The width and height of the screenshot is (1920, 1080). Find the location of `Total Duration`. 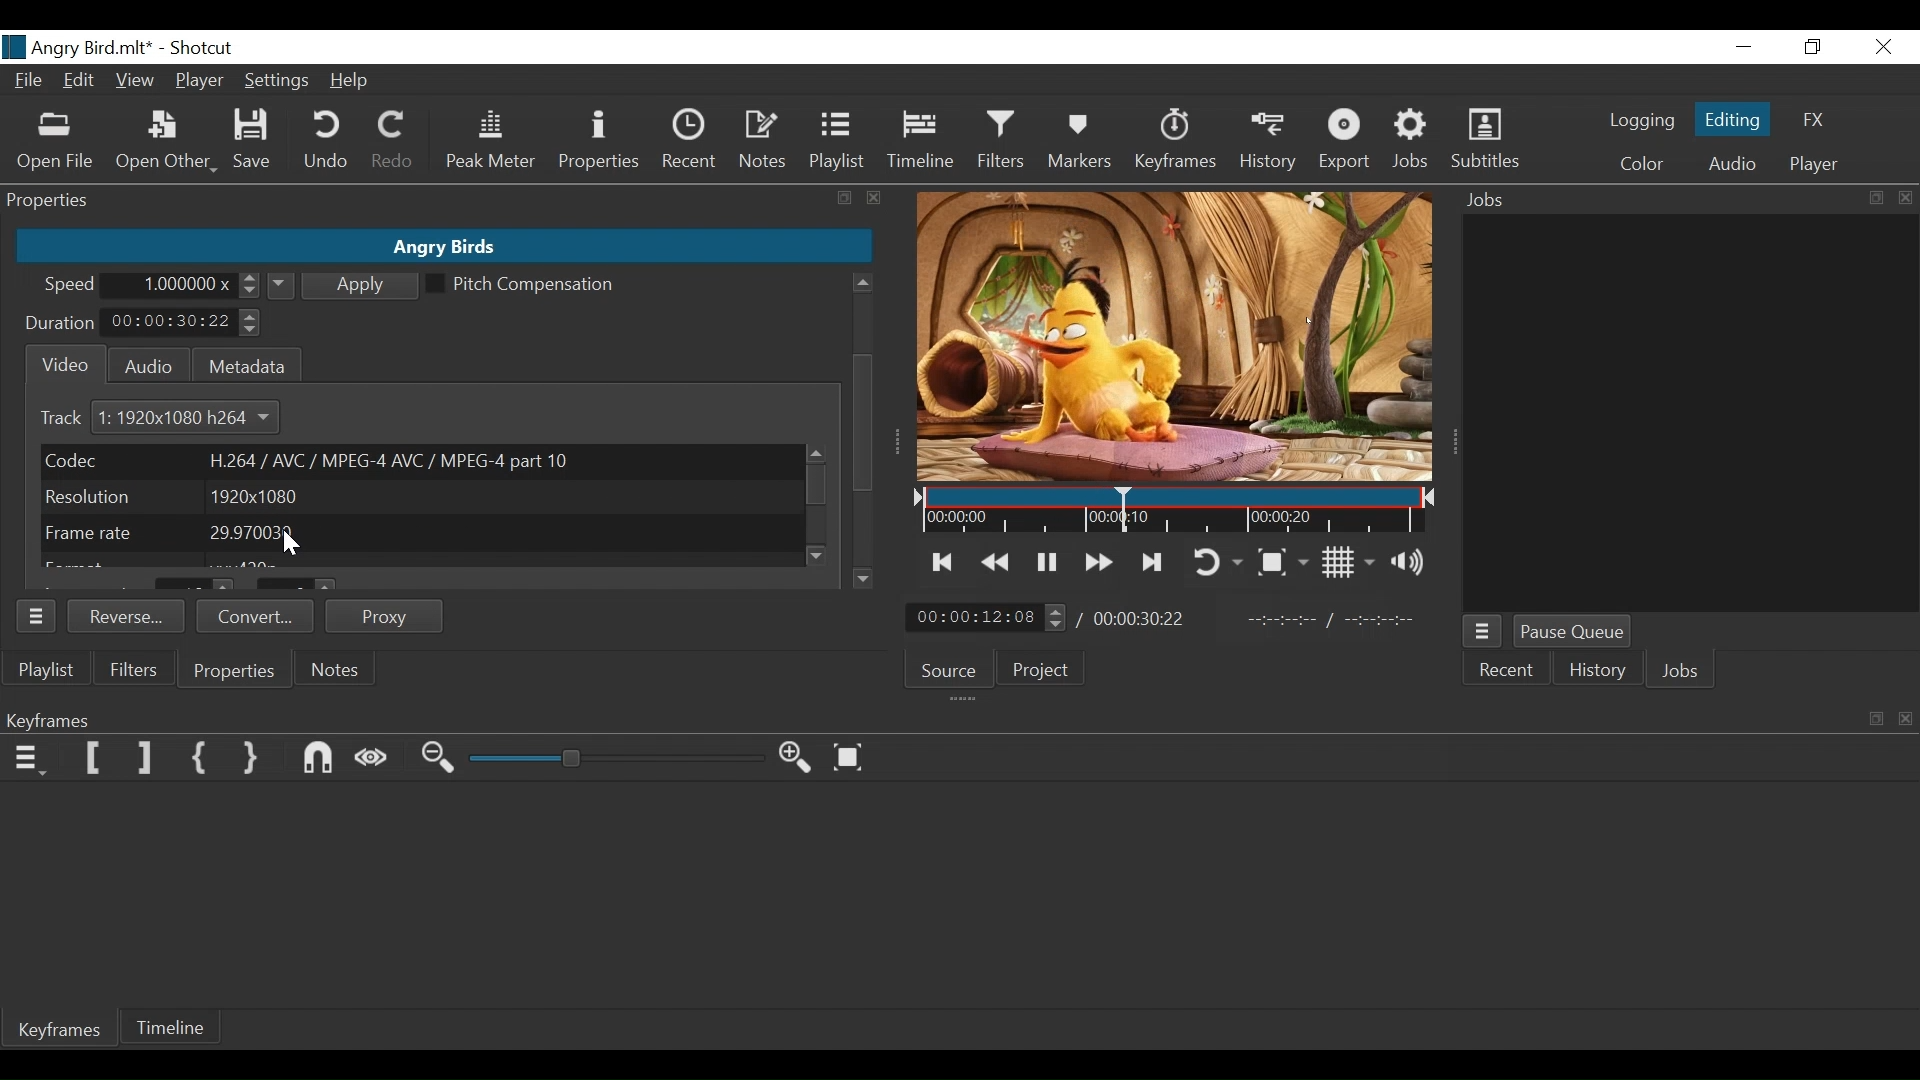

Total Duration is located at coordinates (1142, 619).